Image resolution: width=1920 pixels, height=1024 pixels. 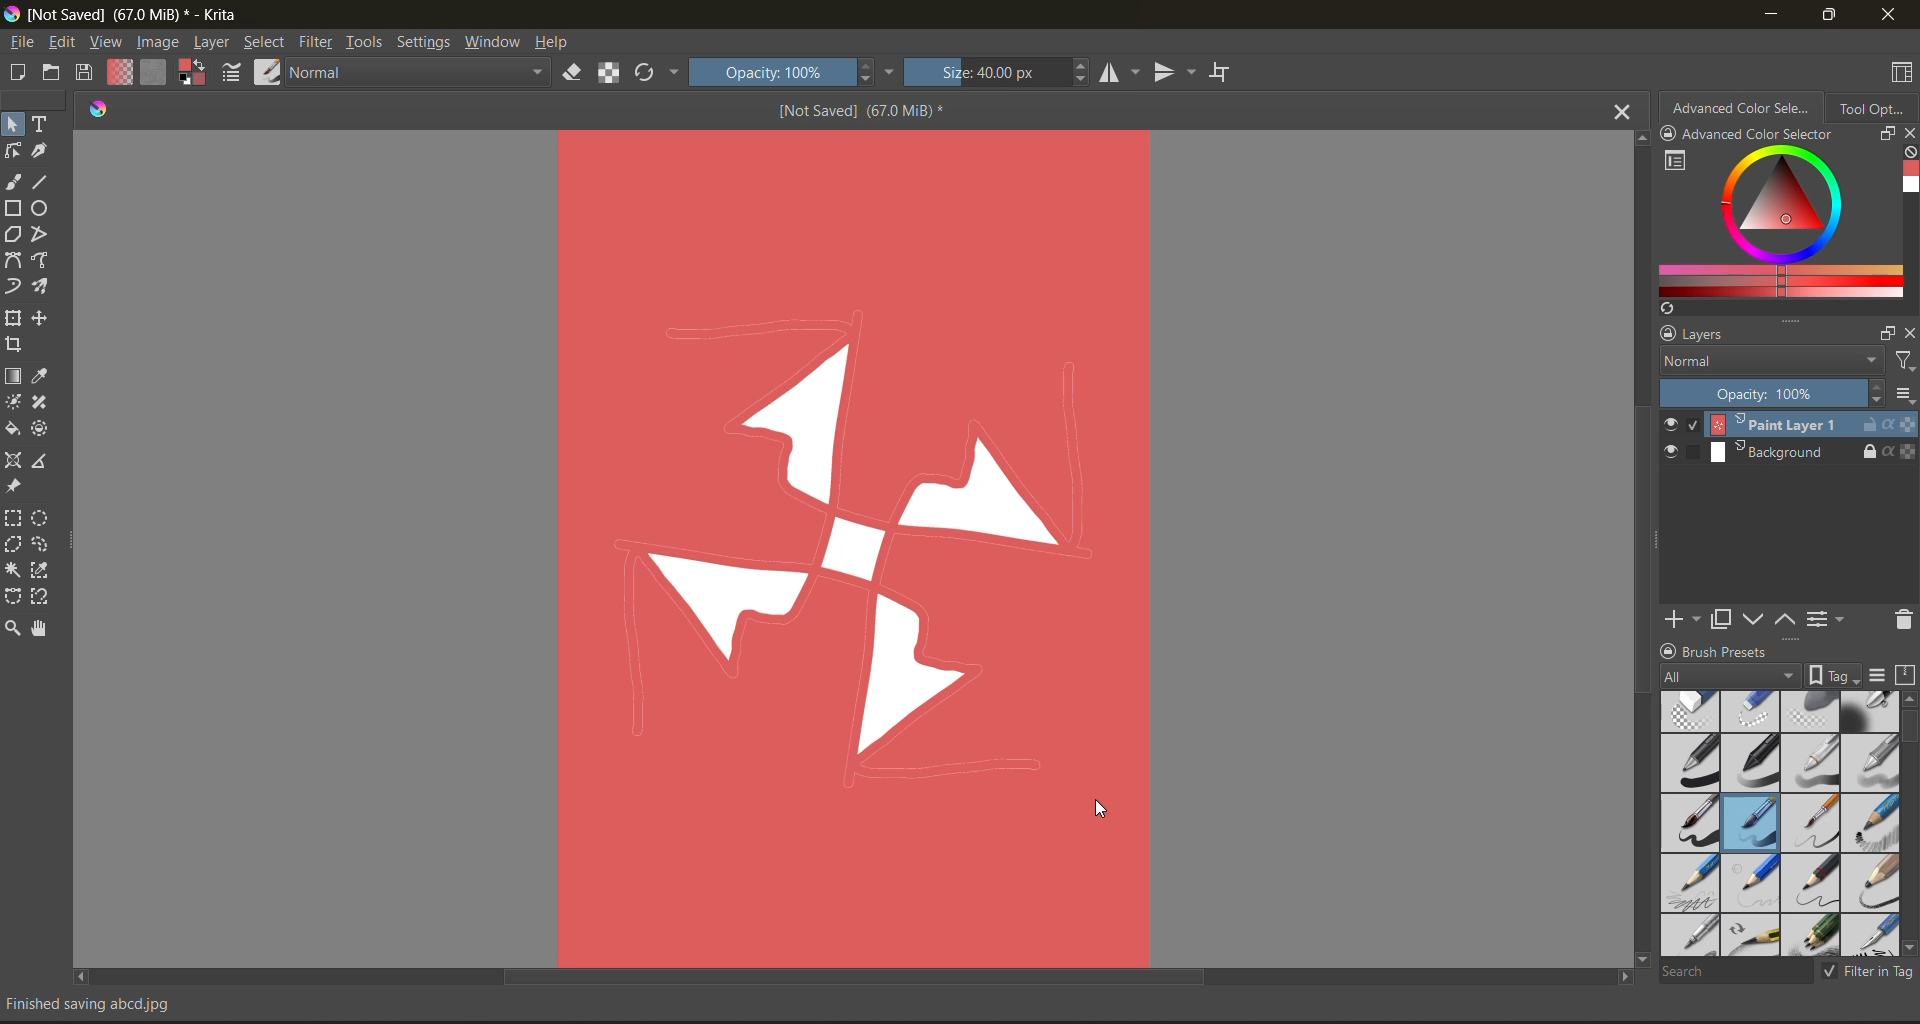 I want to click on tools, so click(x=12, y=374).